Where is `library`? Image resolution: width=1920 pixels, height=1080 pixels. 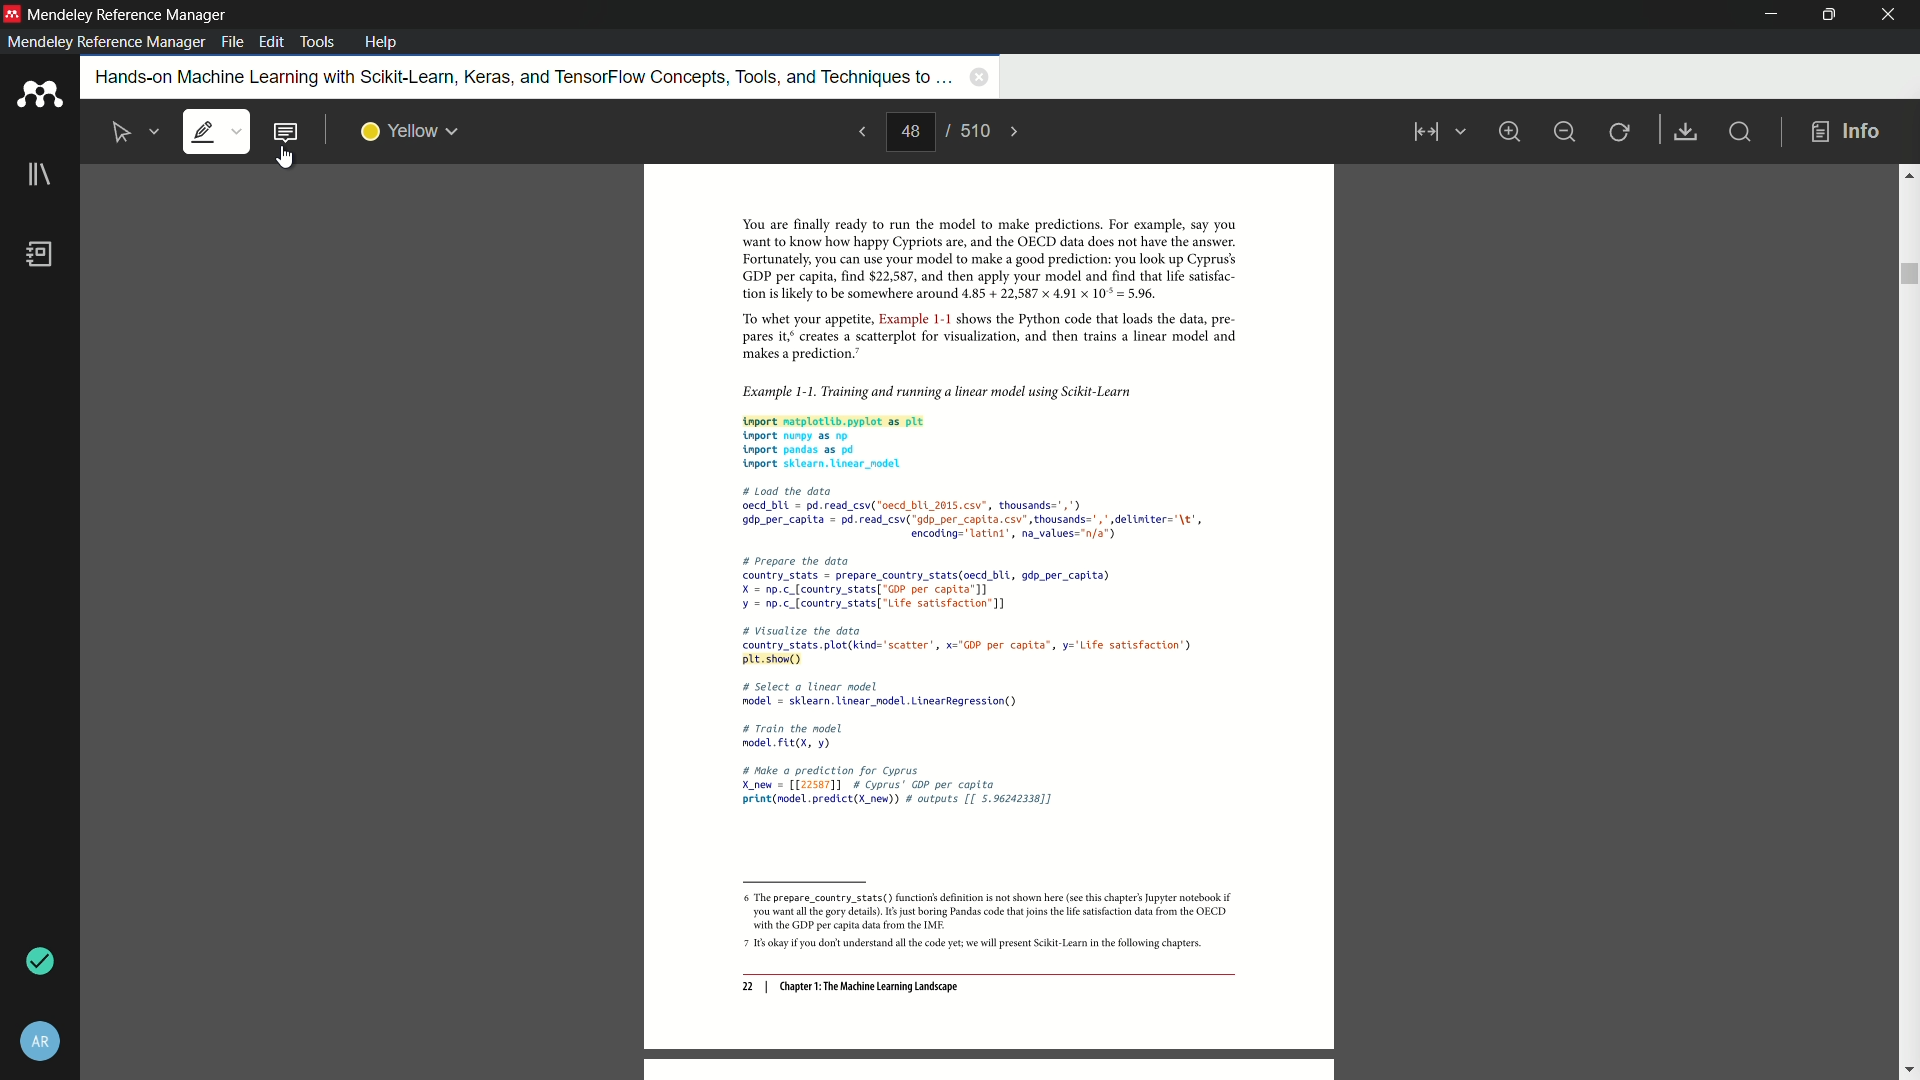
library is located at coordinates (39, 176).